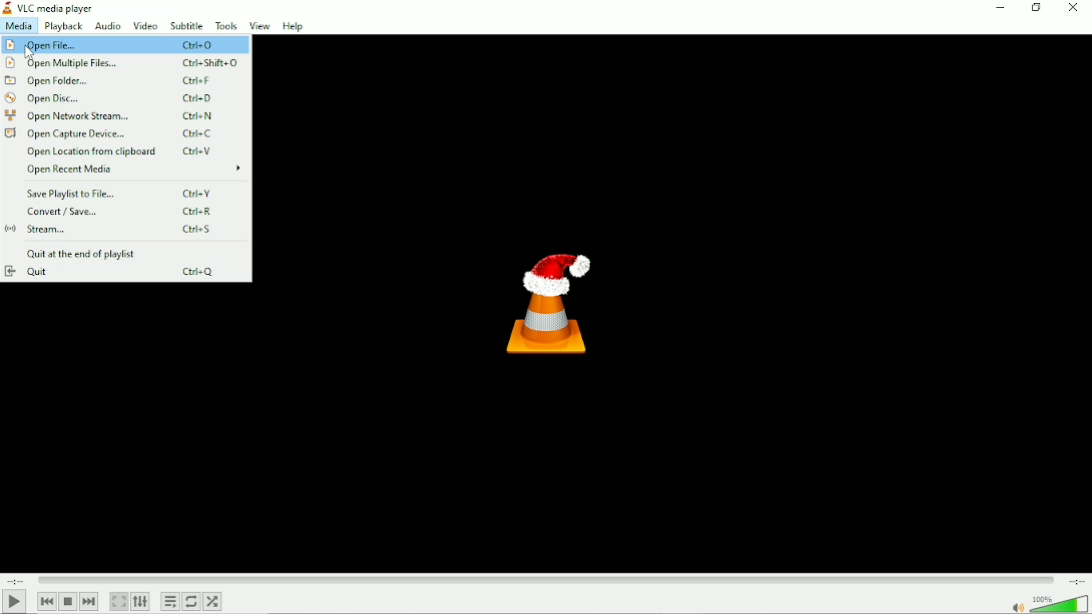  Describe the element at coordinates (188, 26) in the screenshot. I see `Subtitle` at that location.